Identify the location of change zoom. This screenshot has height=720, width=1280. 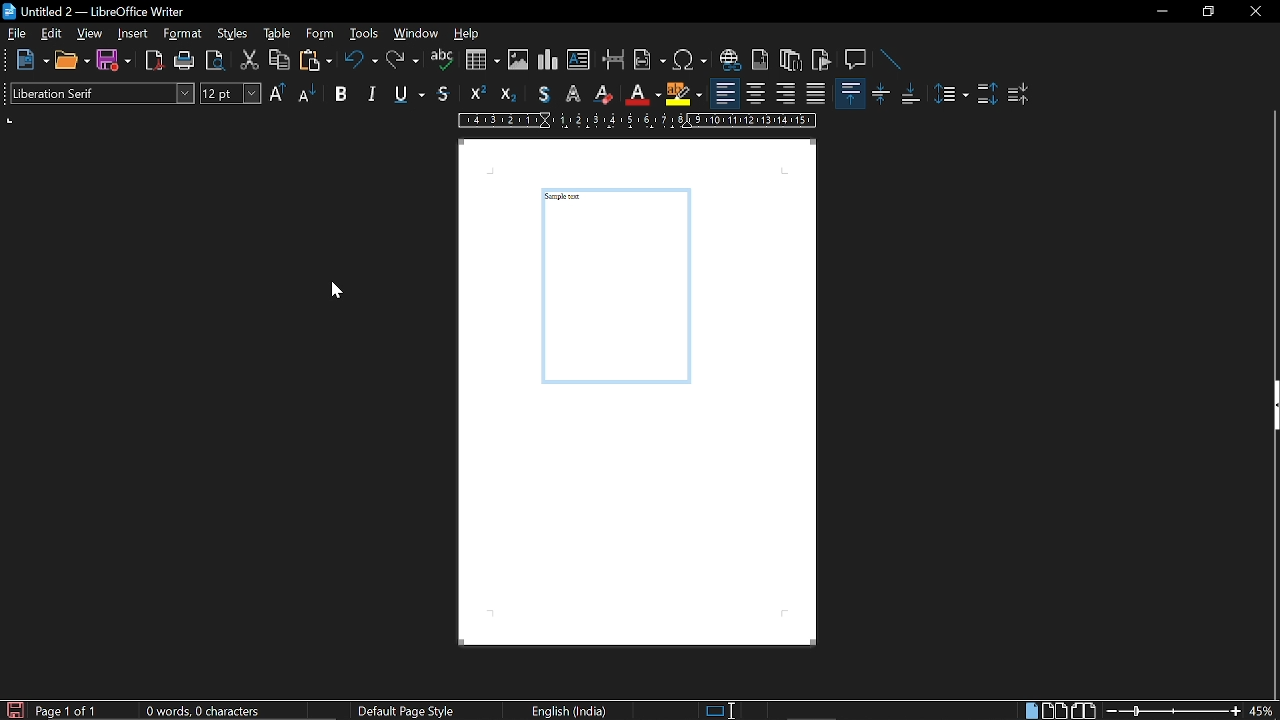
(1173, 711).